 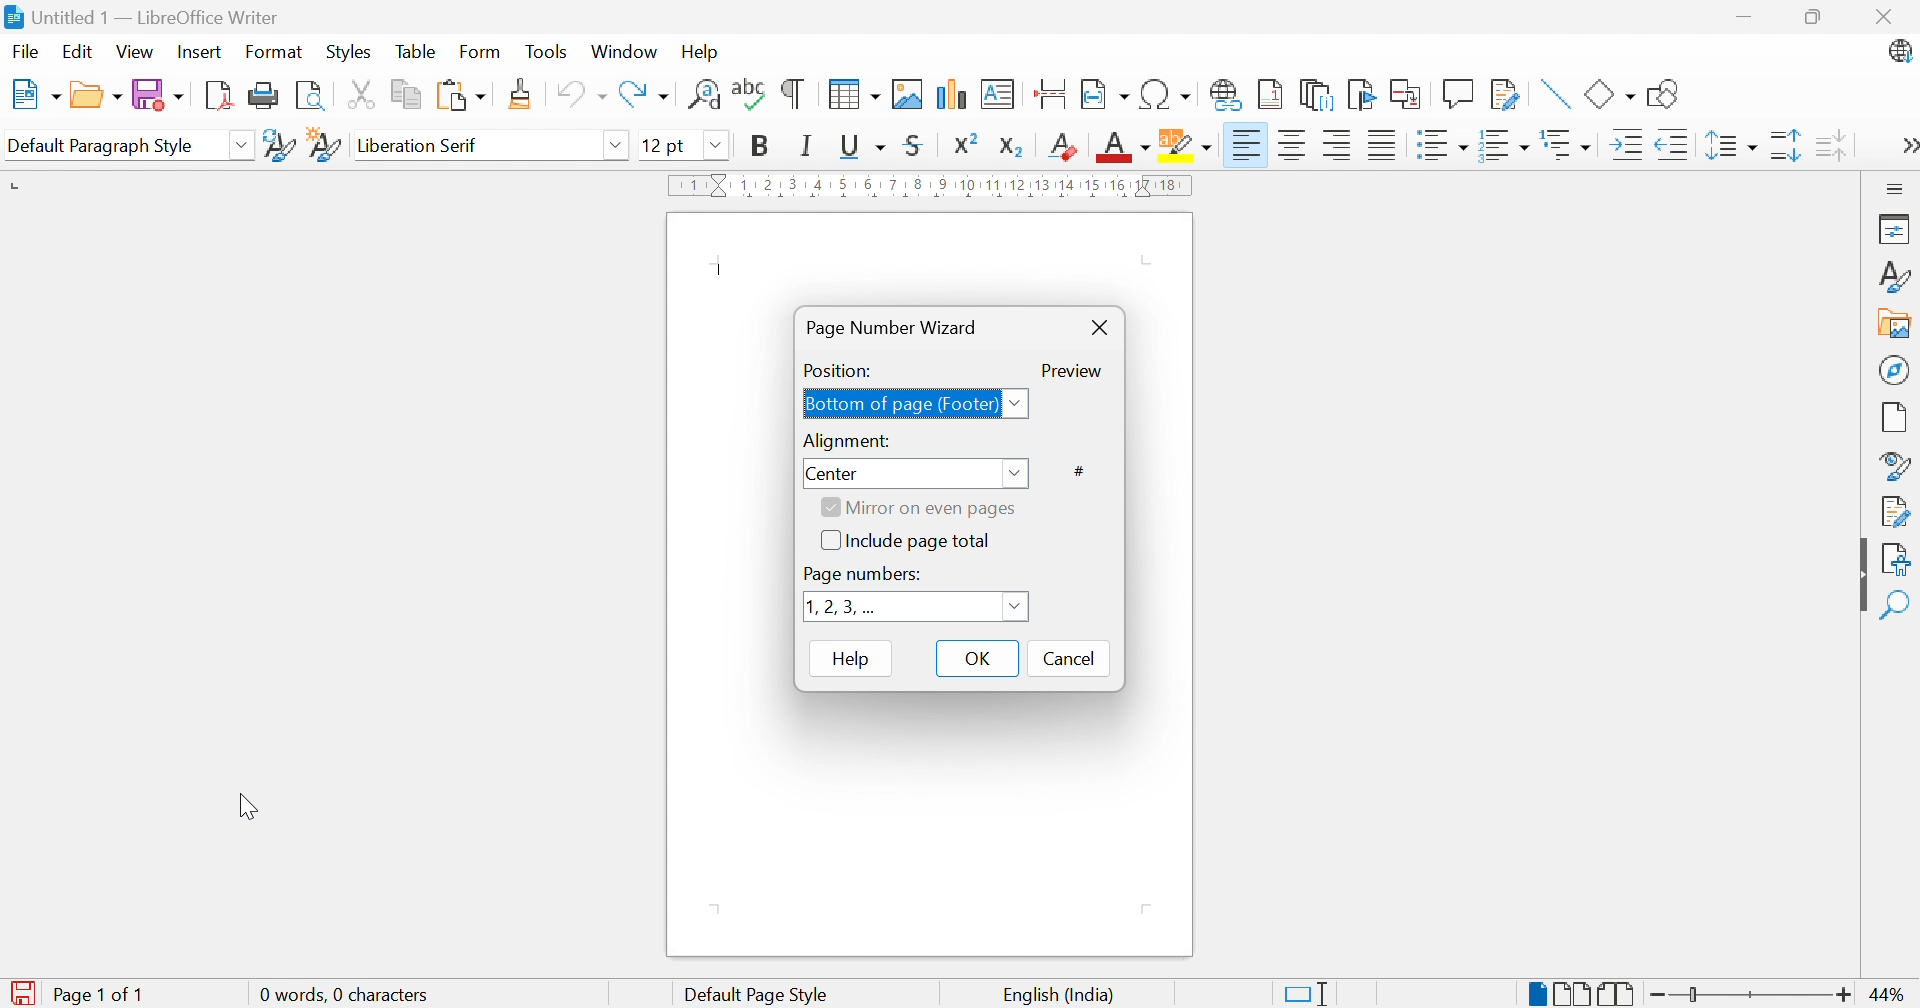 What do you see at coordinates (1056, 996) in the screenshot?
I see `English (India)` at bounding box center [1056, 996].